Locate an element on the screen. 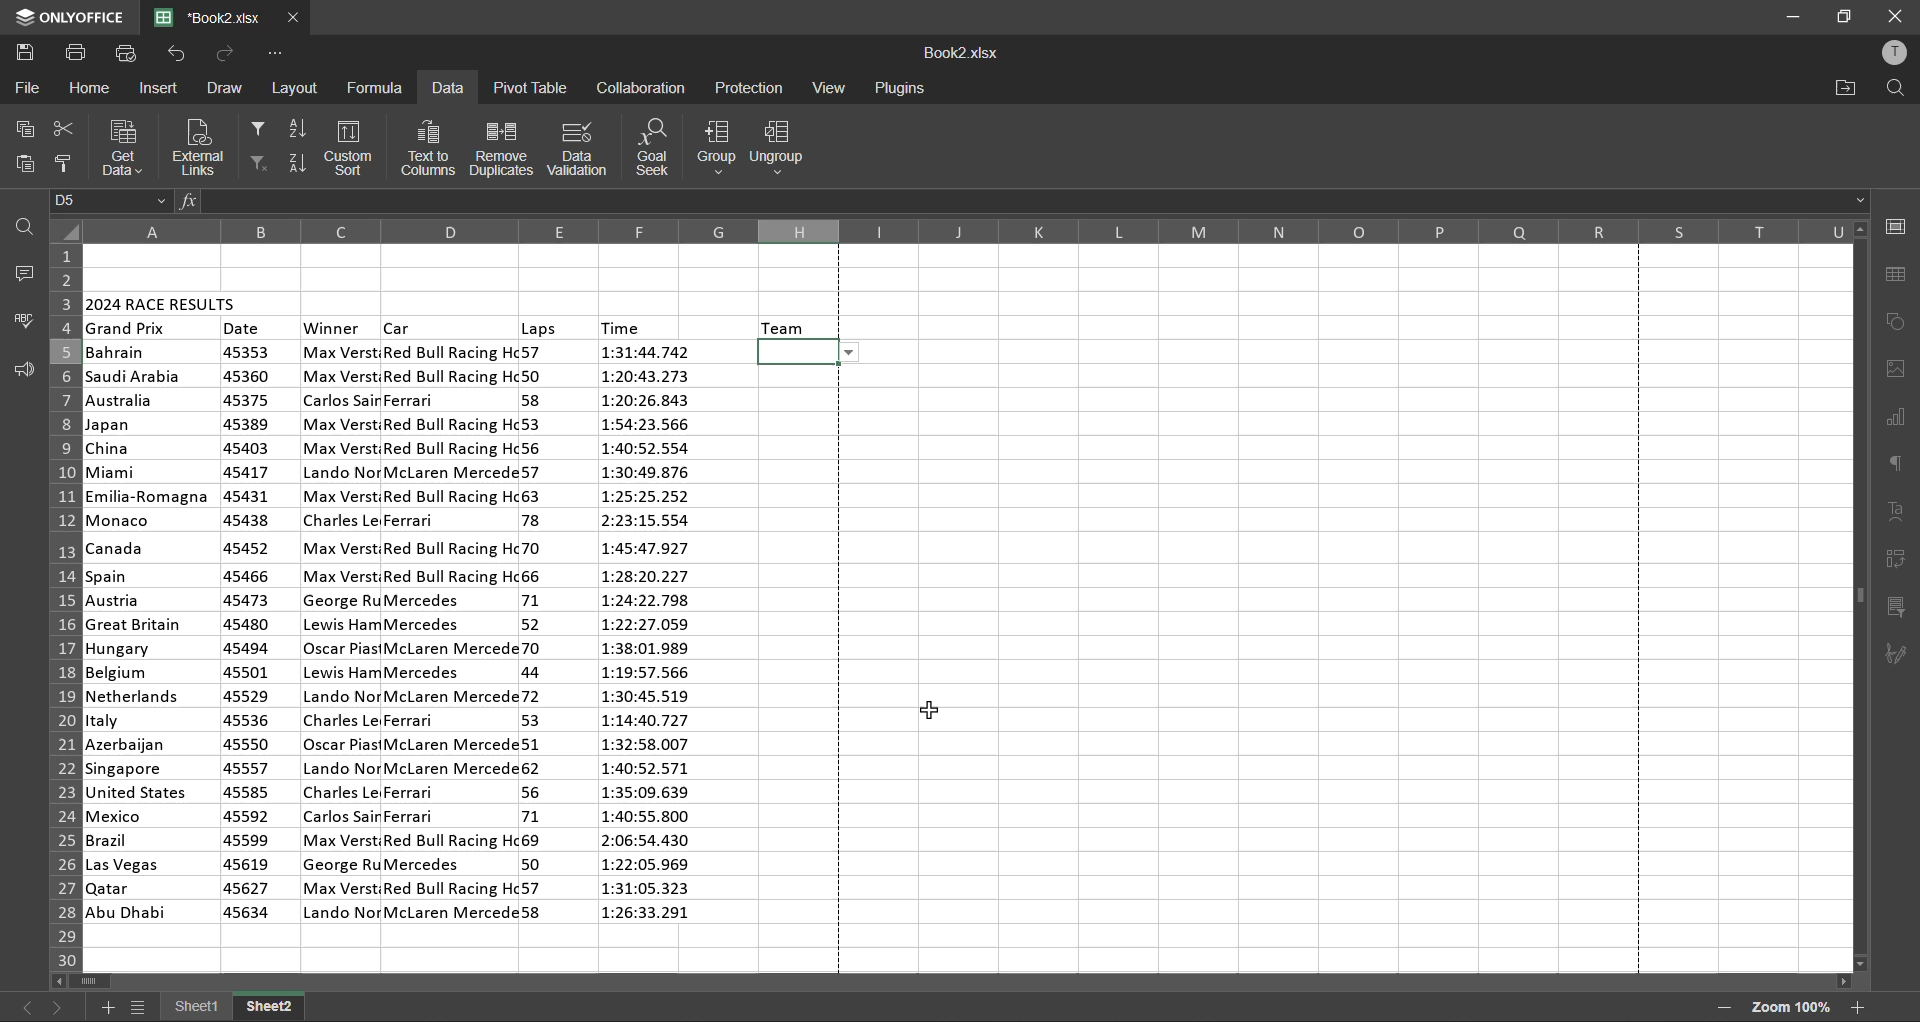  text is located at coordinates (1898, 512).